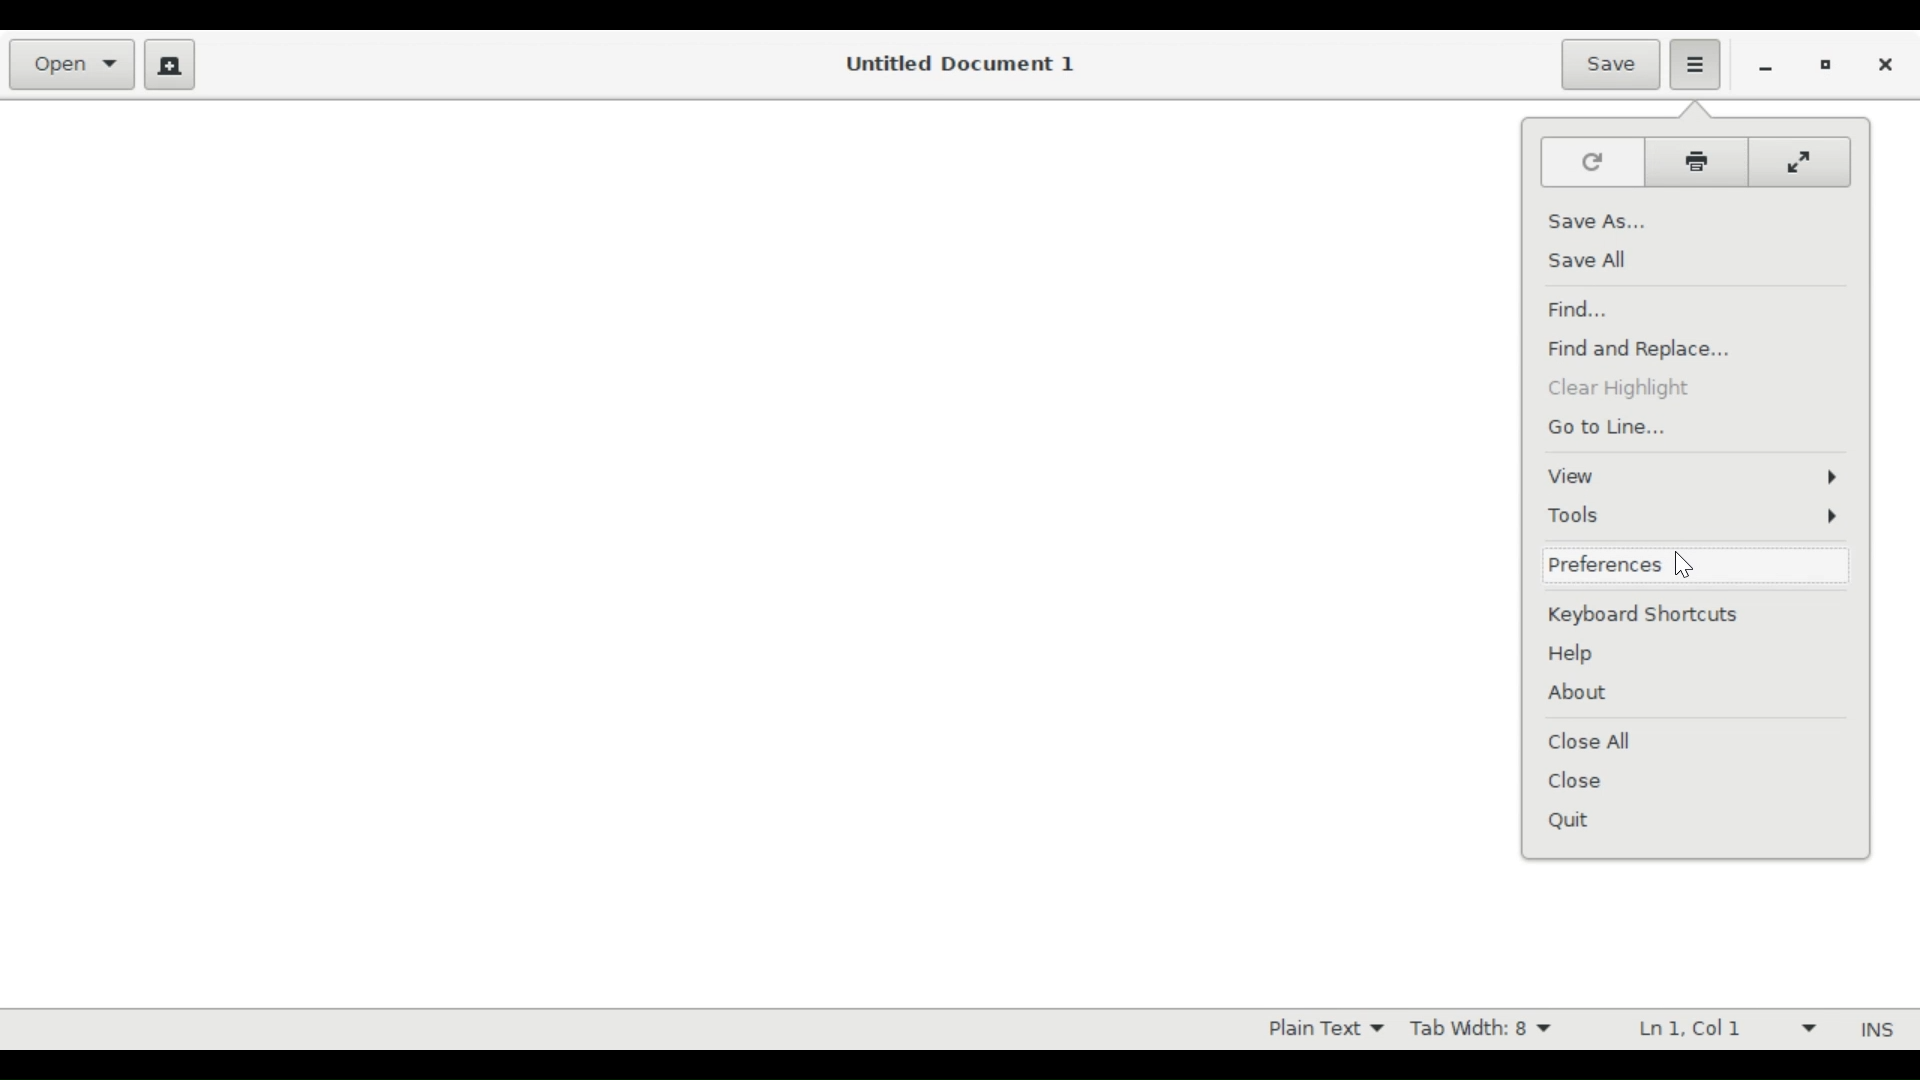 Image resolution: width=1920 pixels, height=1080 pixels. Describe the element at coordinates (1592, 741) in the screenshot. I see `Close All` at that location.